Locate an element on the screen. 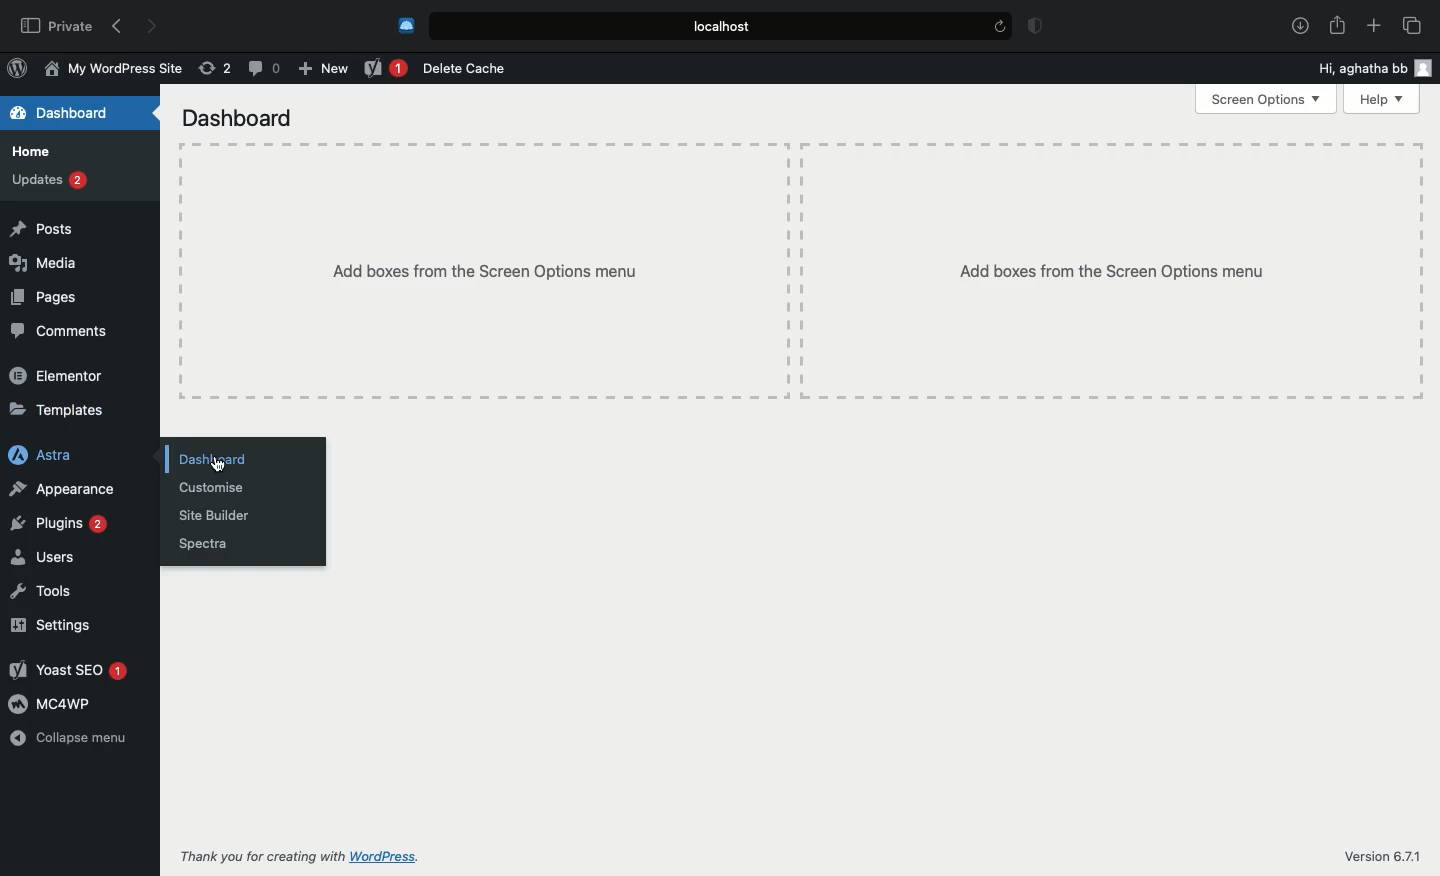 The width and height of the screenshot is (1440, 876). Posts is located at coordinates (41, 229).